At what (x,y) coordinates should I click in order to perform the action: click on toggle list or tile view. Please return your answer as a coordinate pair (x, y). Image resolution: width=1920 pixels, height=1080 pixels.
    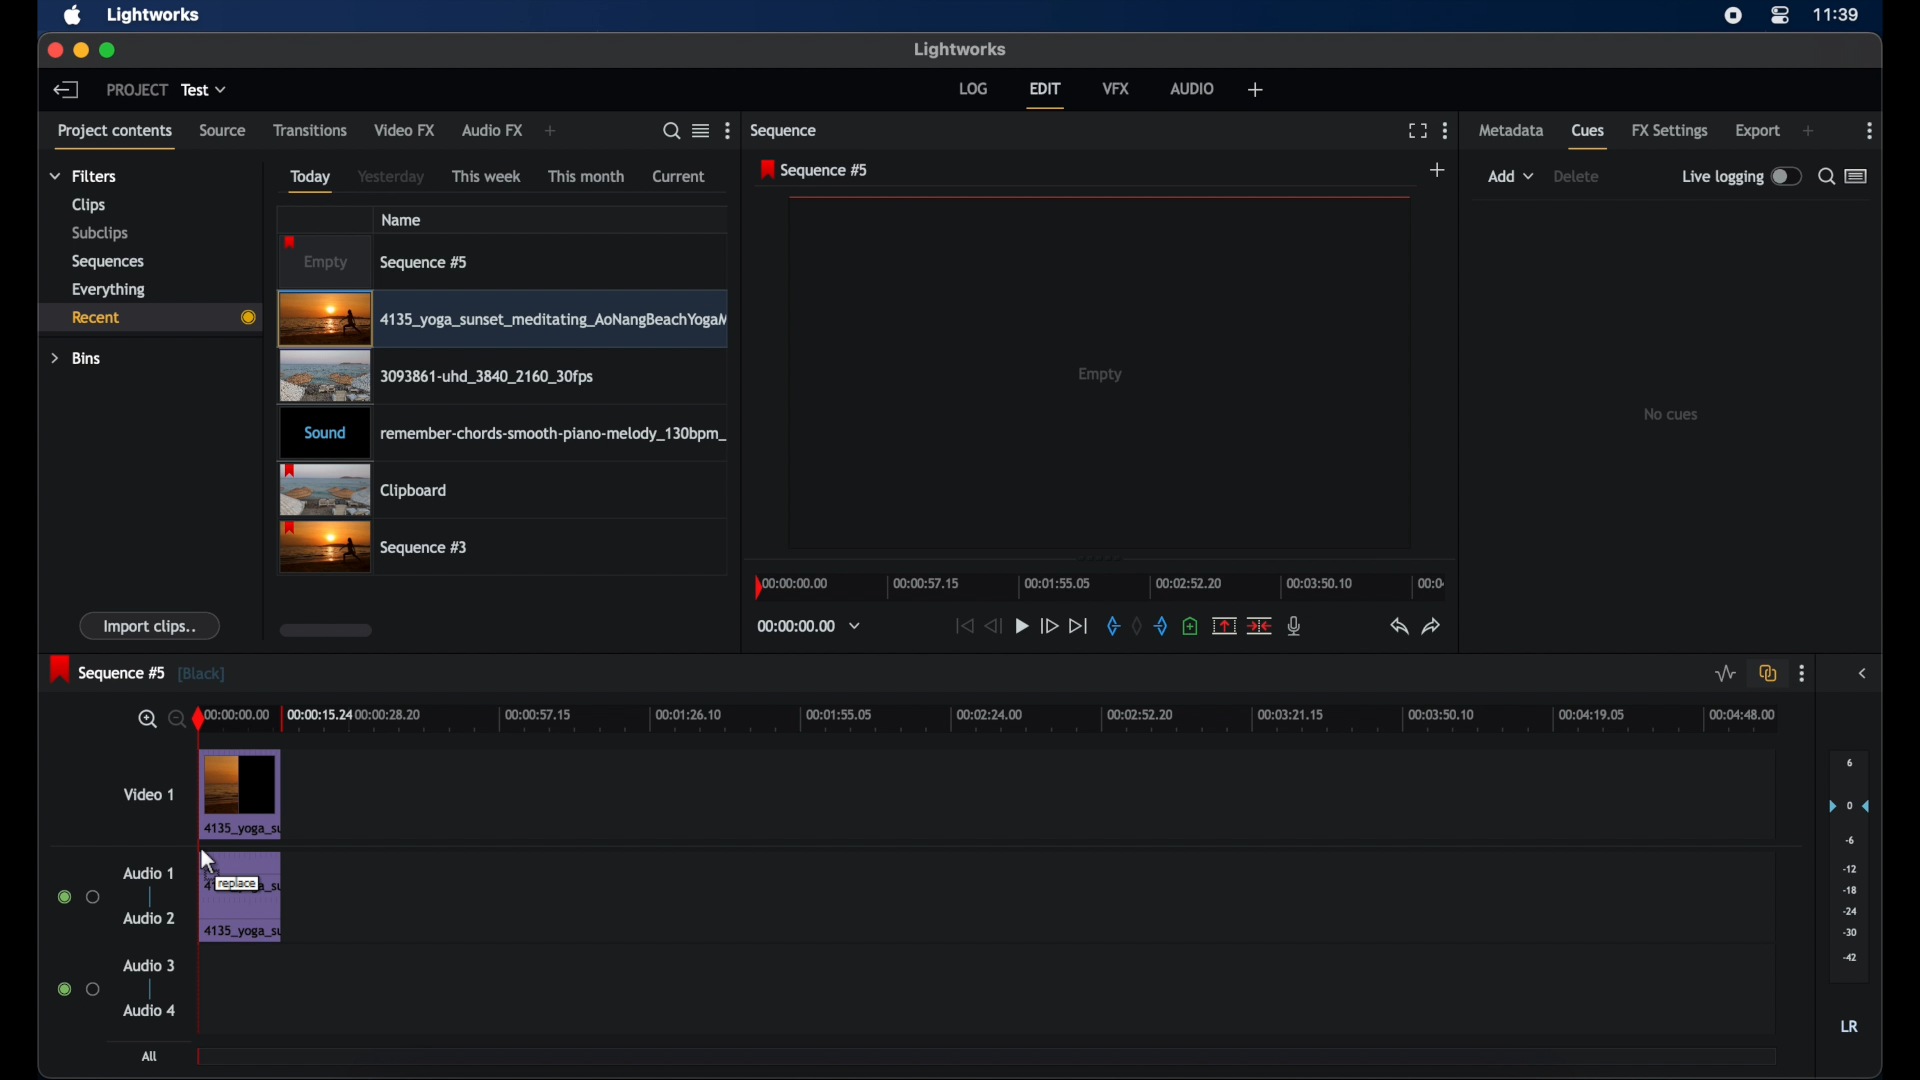
    Looking at the image, I should click on (701, 130).